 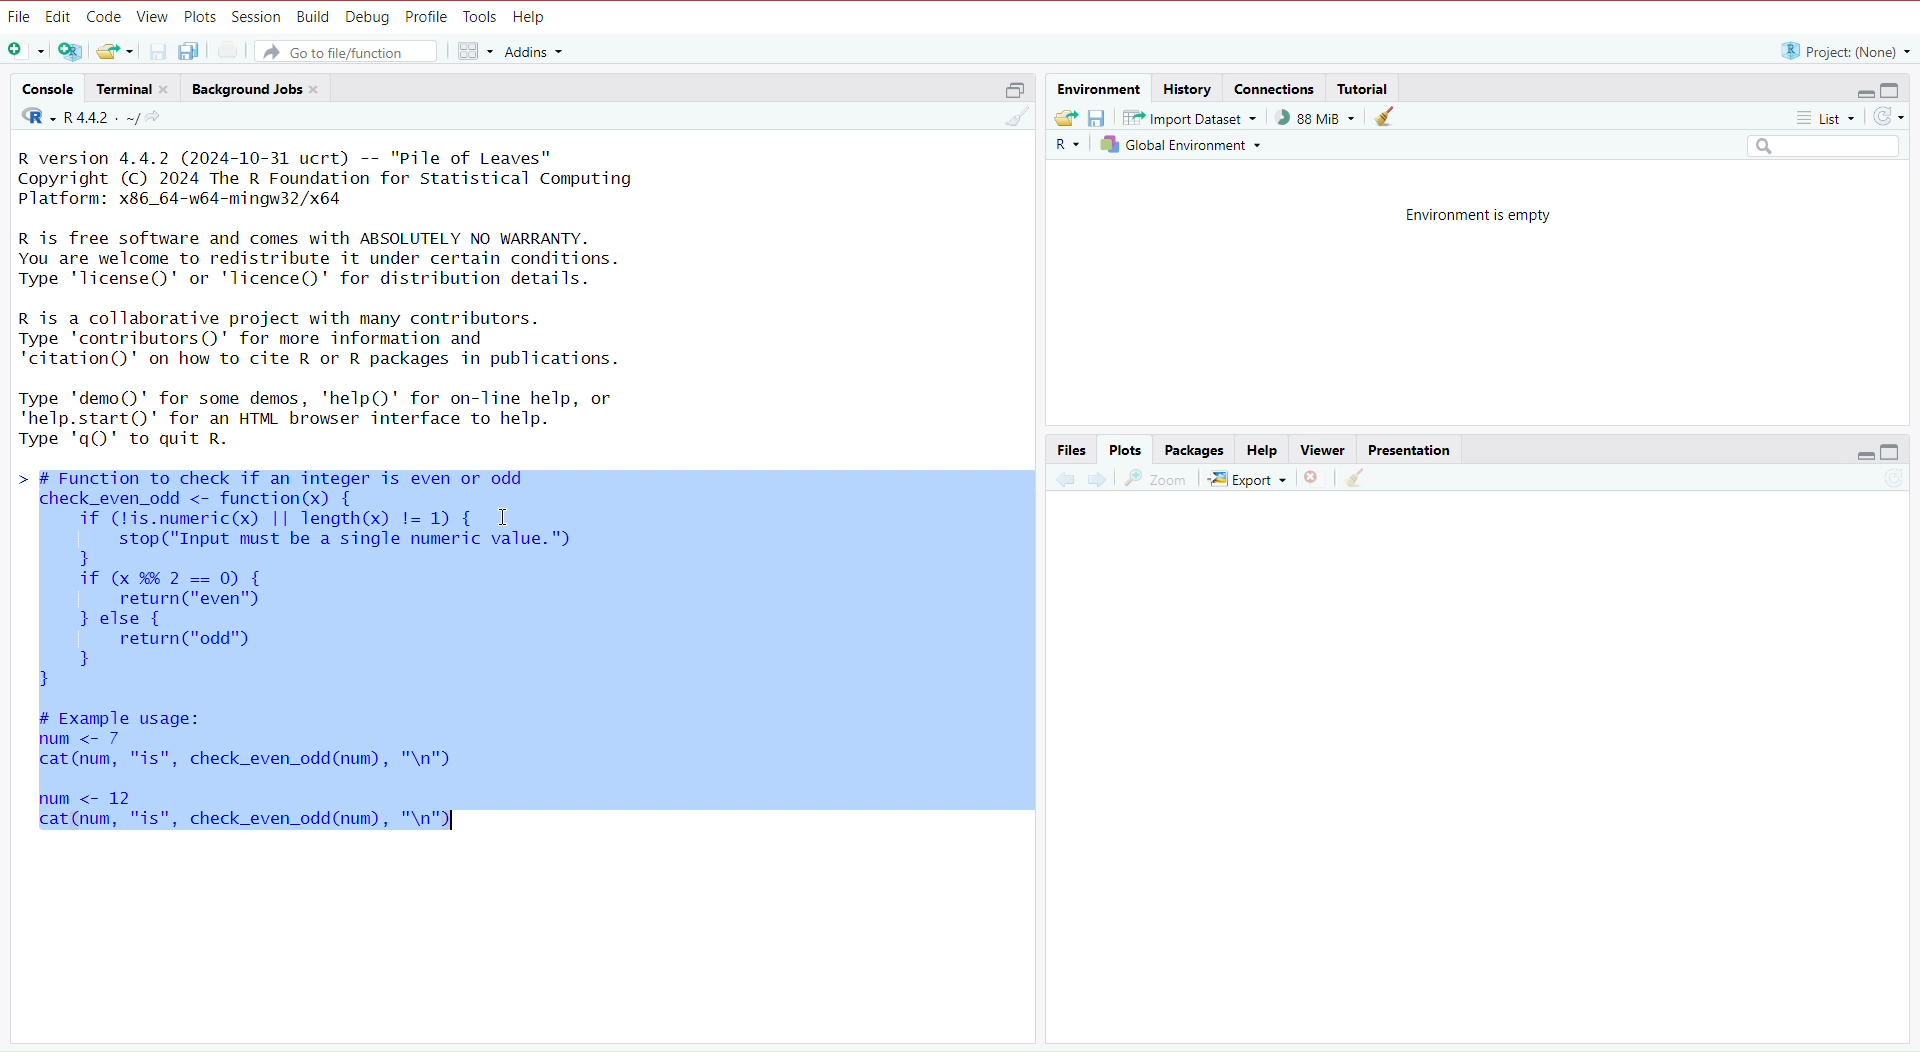 I want to click on refresh current plot, so click(x=1883, y=483).